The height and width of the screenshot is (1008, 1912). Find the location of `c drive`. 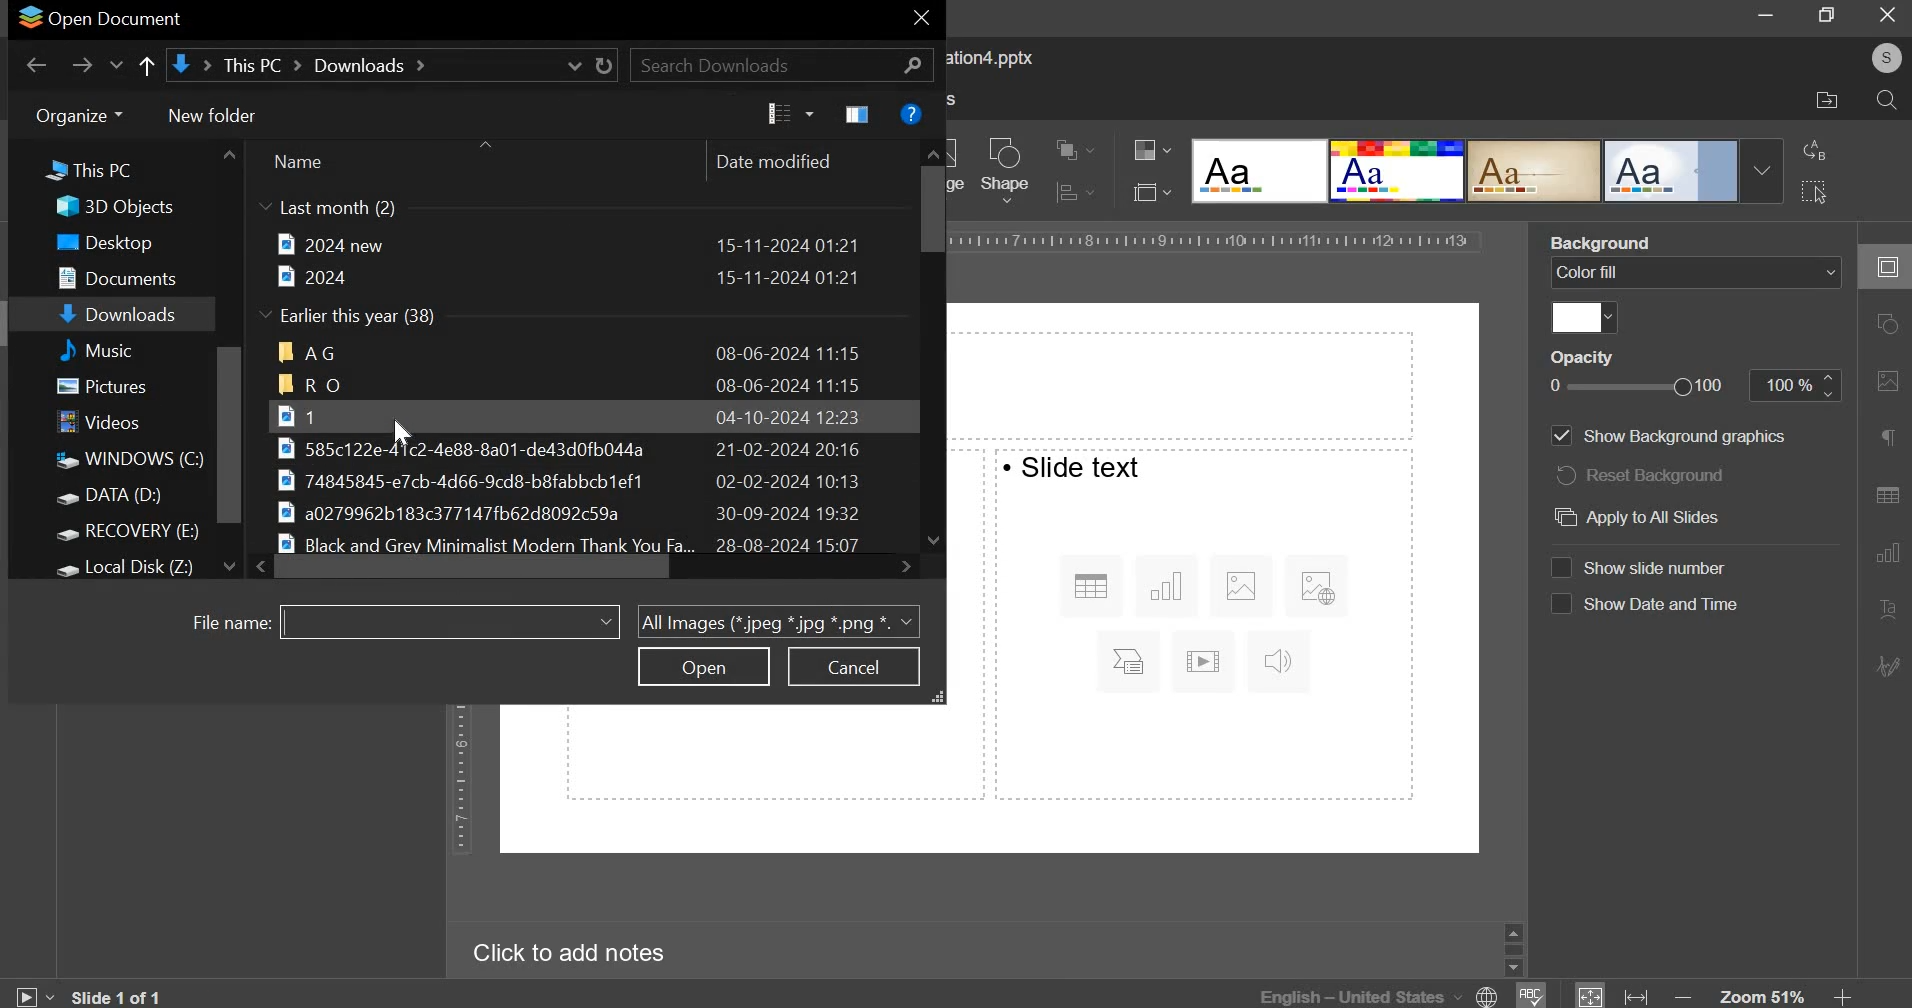

c drive is located at coordinates (127, 460).